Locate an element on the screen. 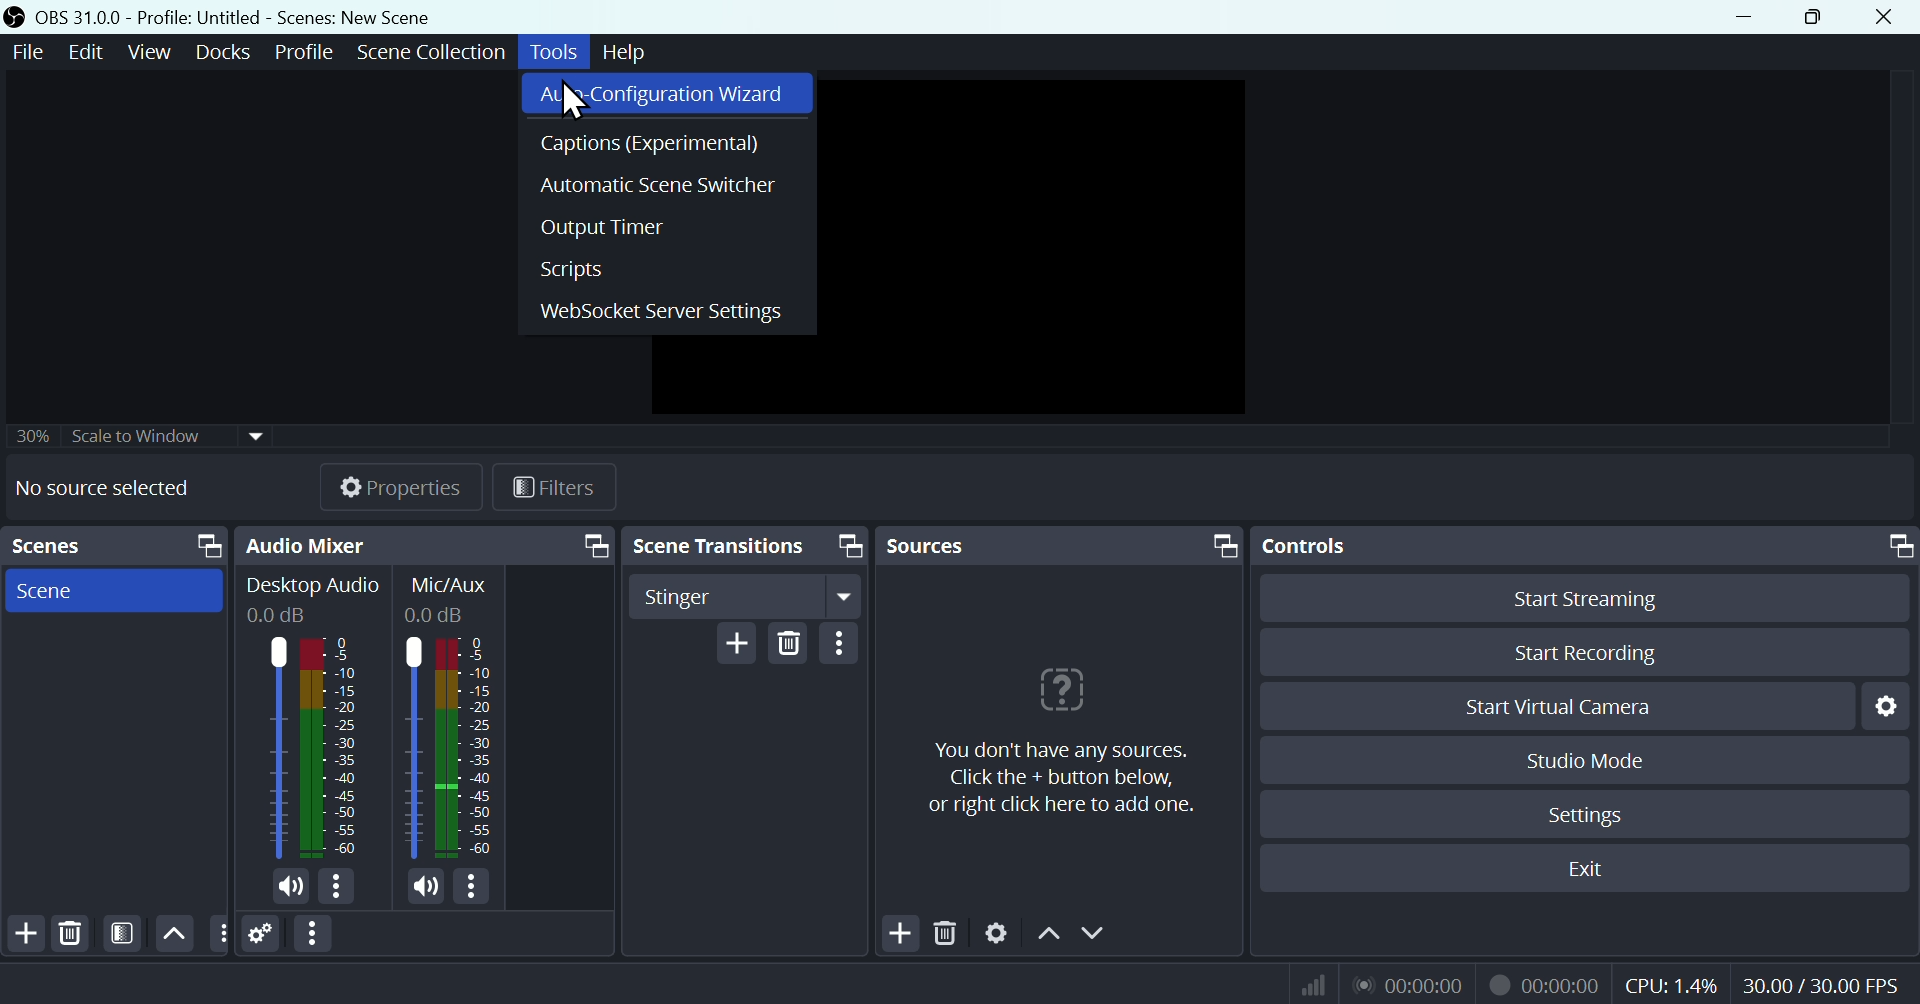 The image size is (1920, 1004). you don't have any sources. is located at coordinates (1061, 780).